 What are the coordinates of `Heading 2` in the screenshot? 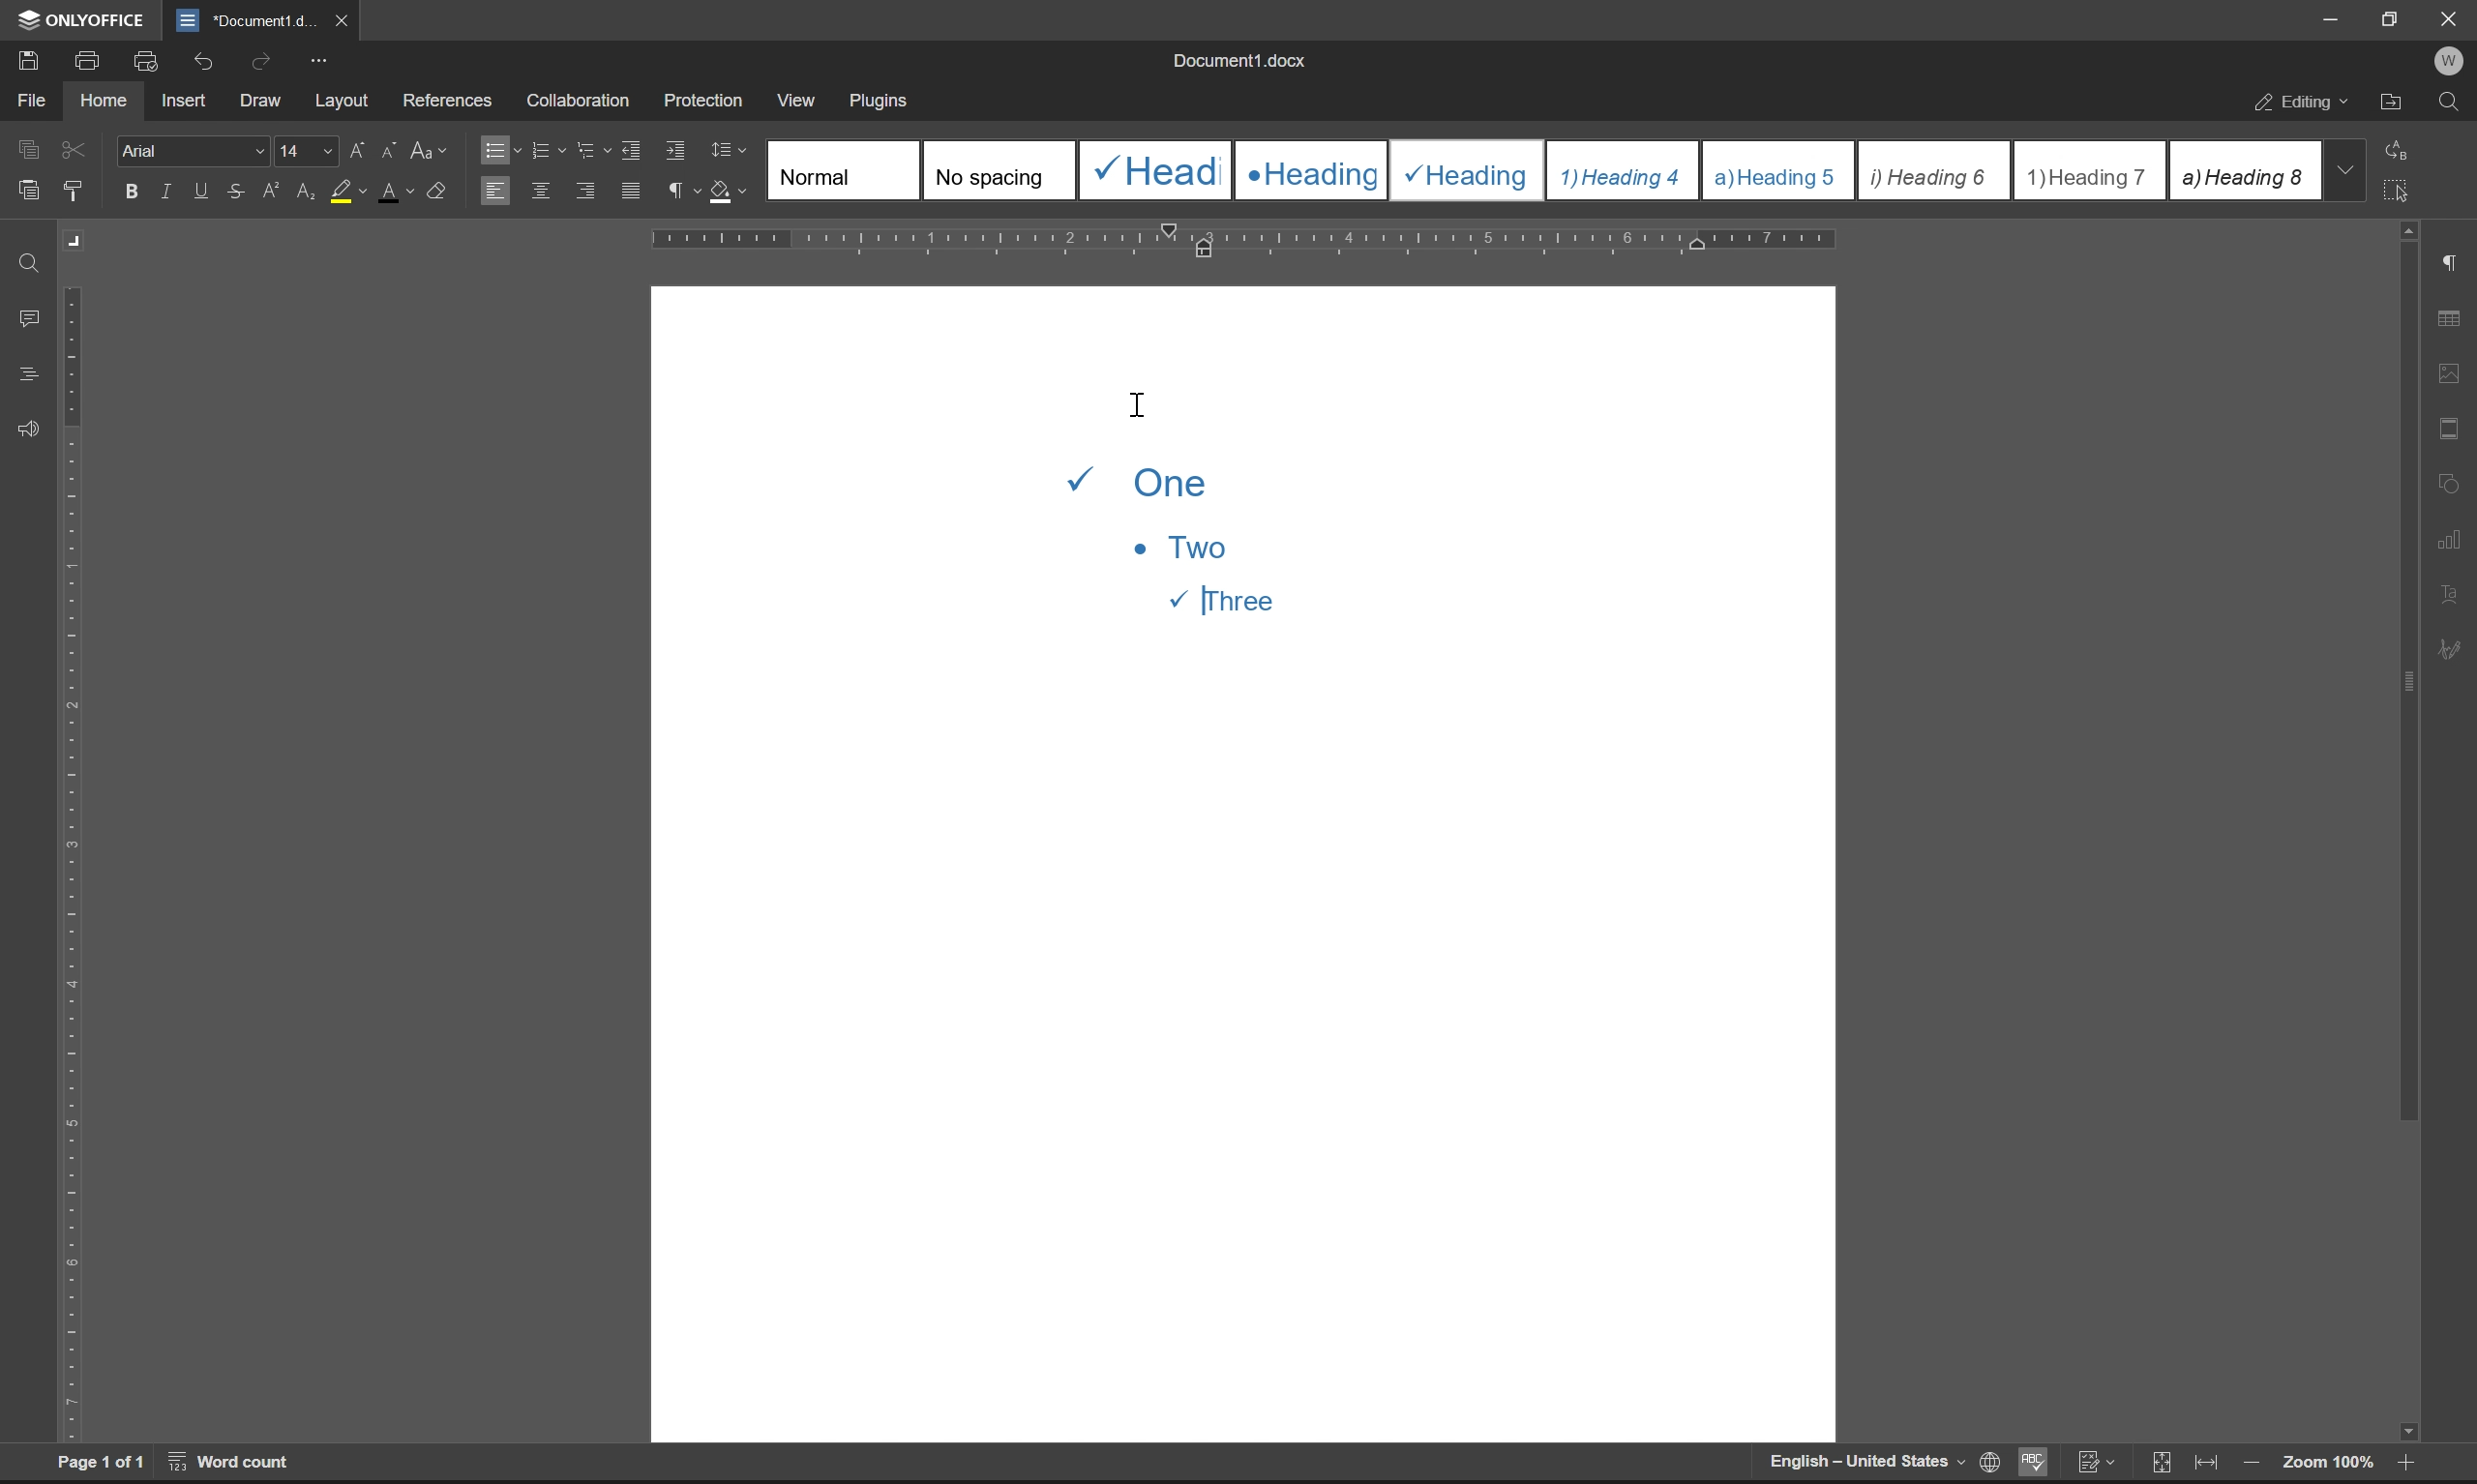 It's located at (1311, 171).